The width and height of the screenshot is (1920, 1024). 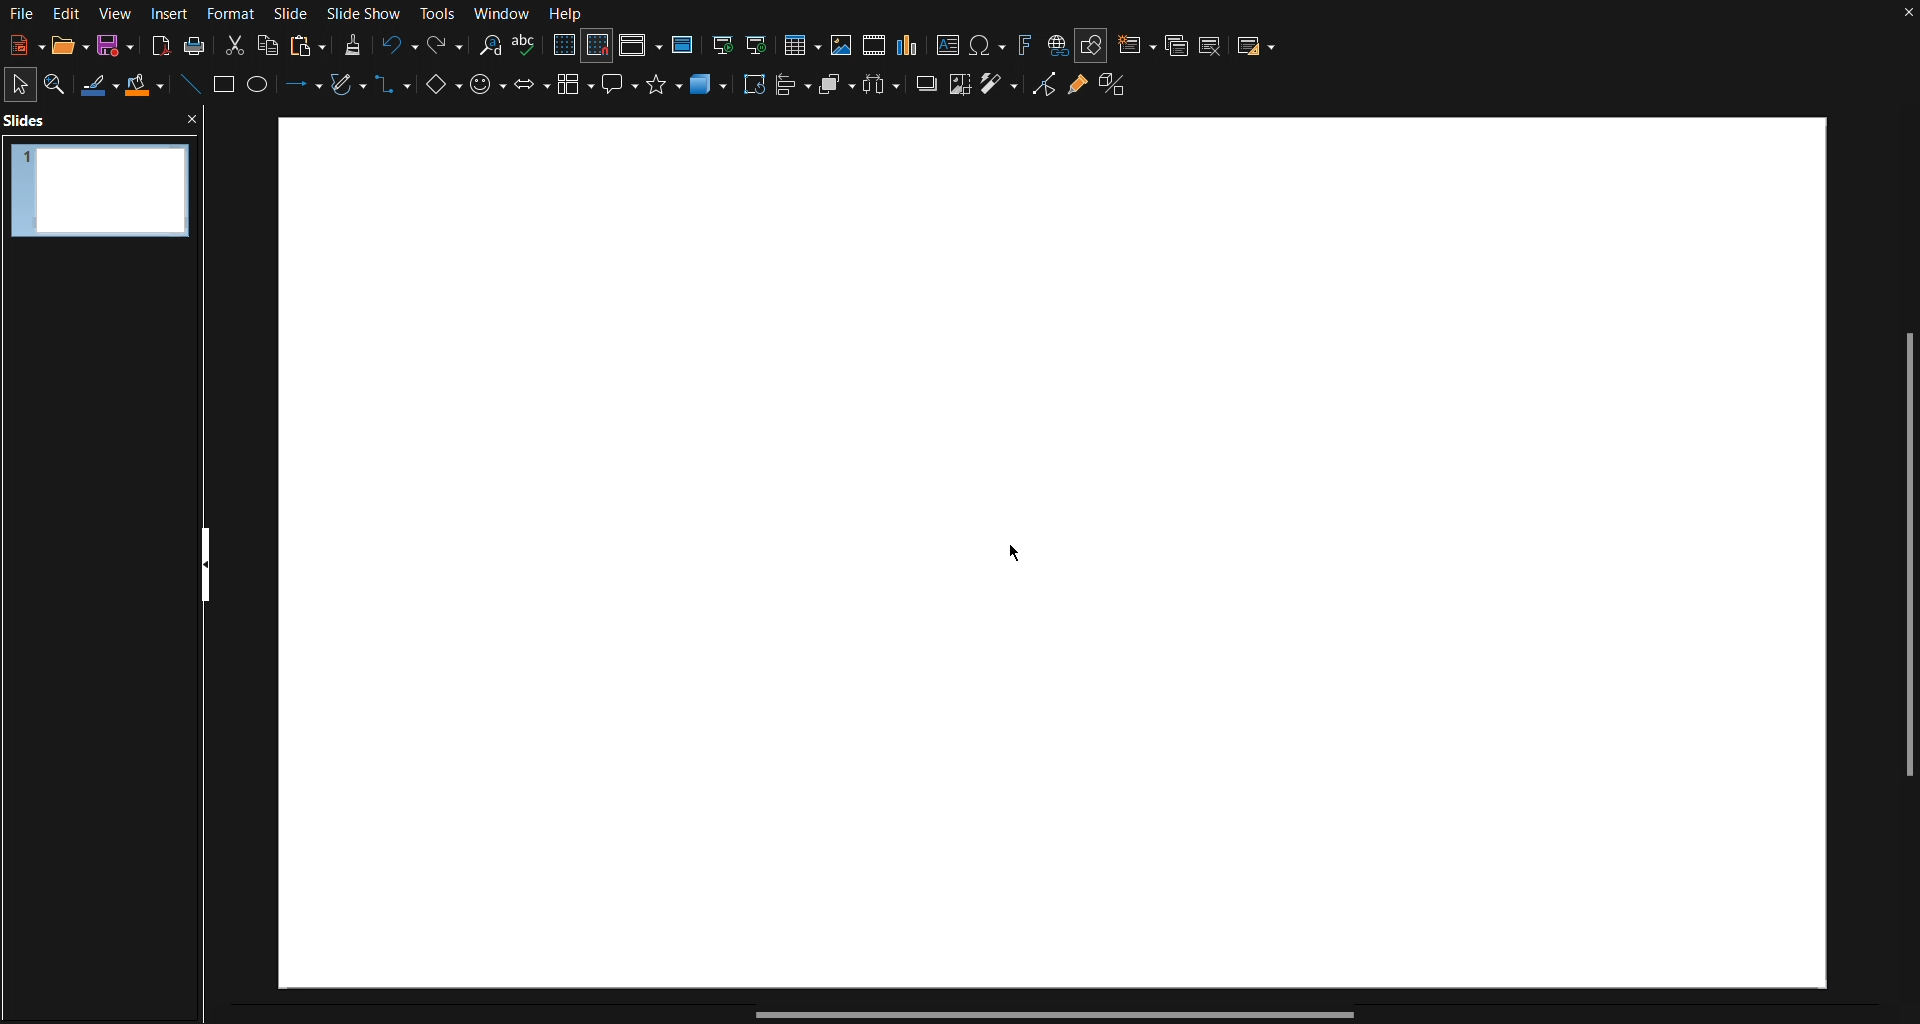 I want to click on Insert Image, so click(x=844, y=43).